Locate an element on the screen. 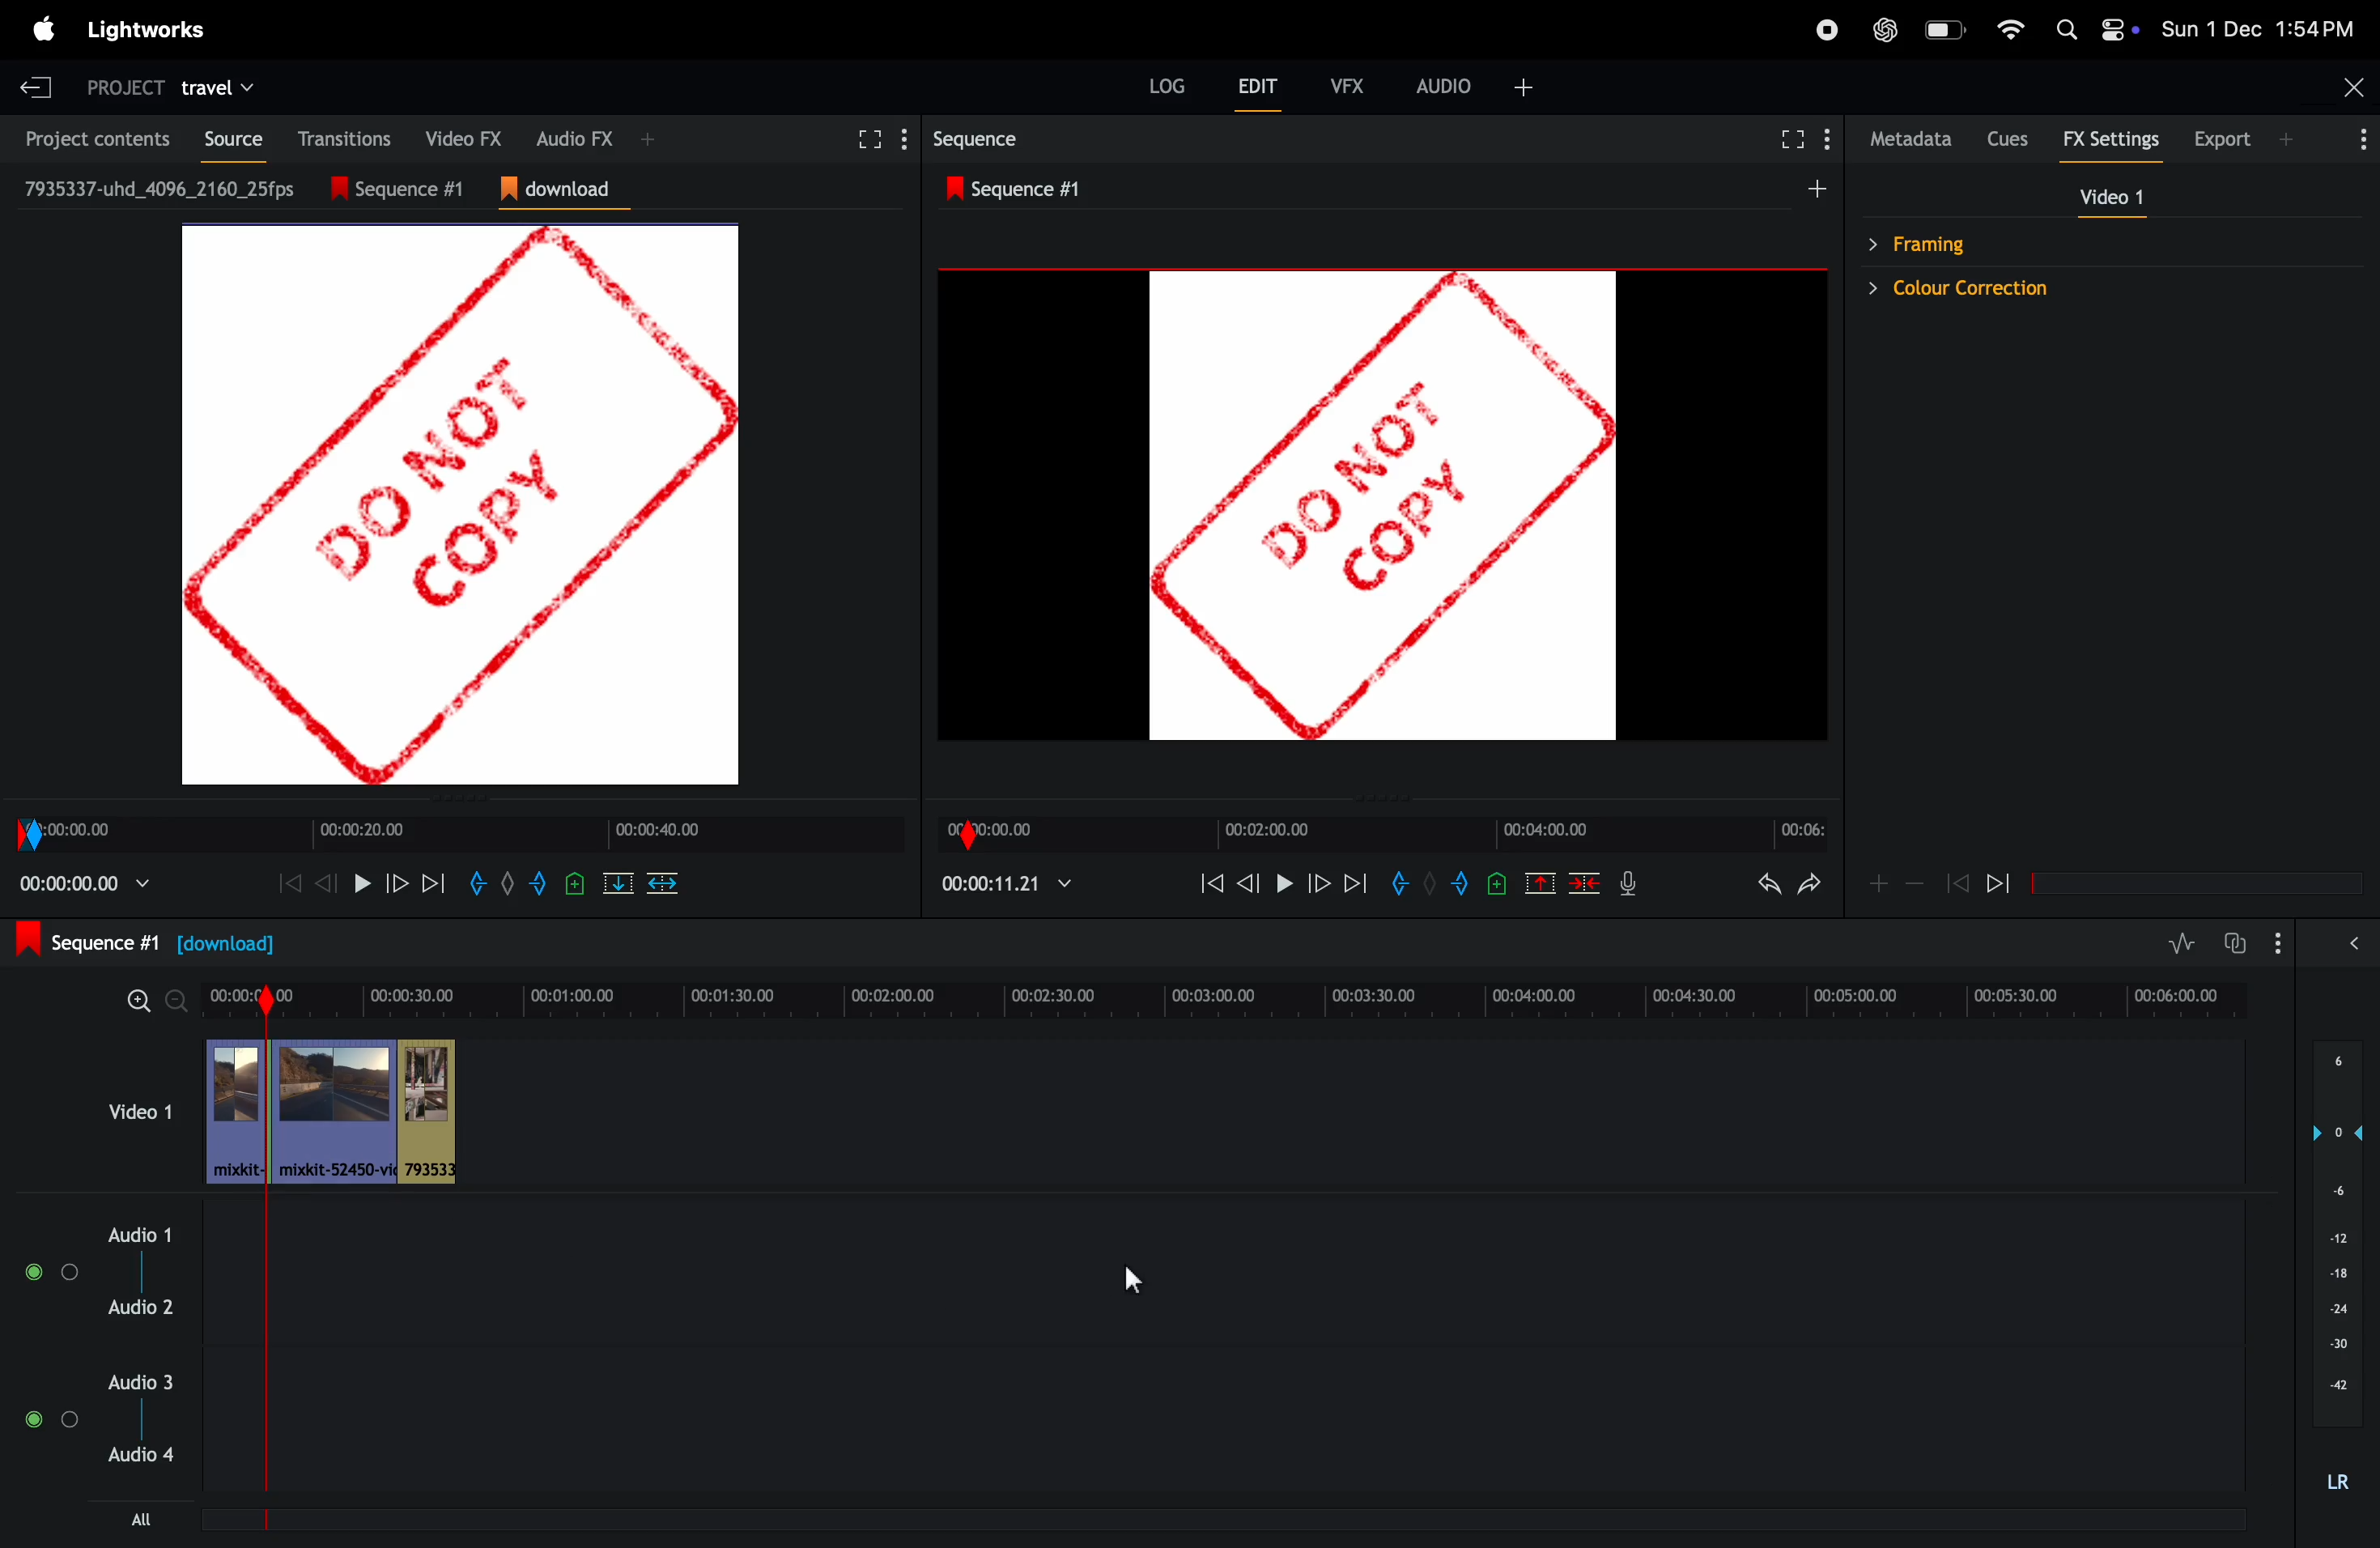 The height and width of the screenshot is (1548, 2380). options is located at coordinates (2278, 943).